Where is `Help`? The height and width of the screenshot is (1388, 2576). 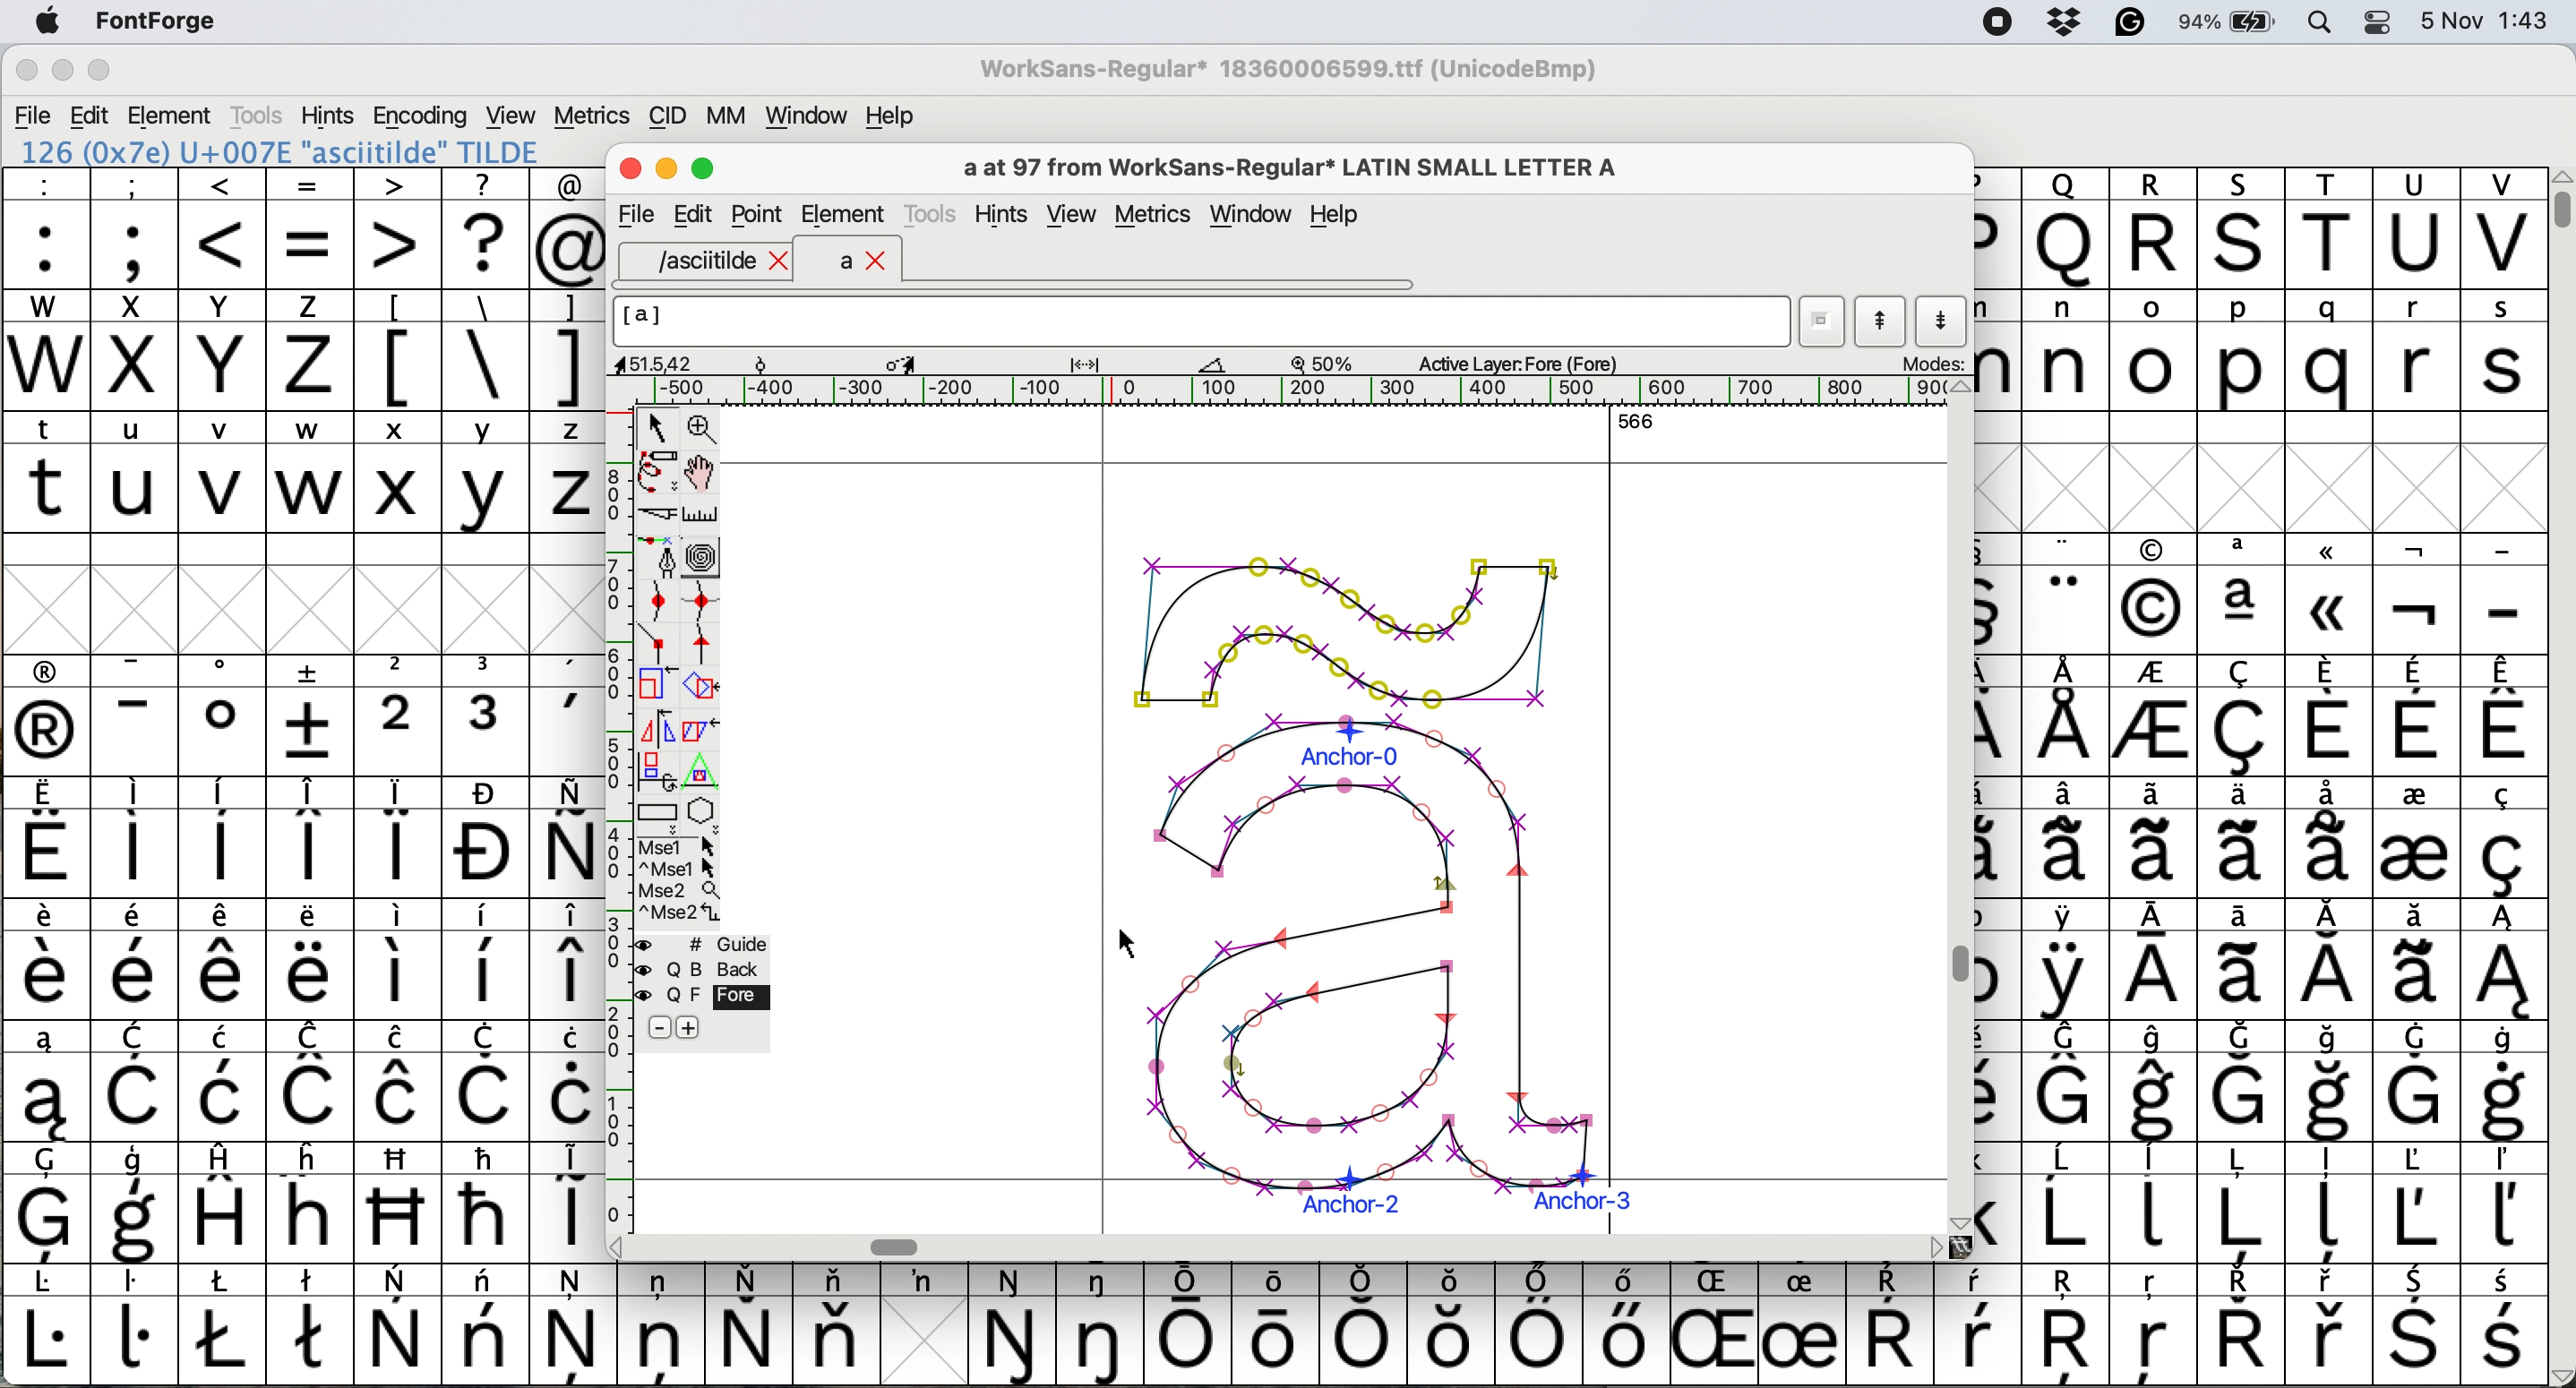 Help is located at coordinates (1334, 217).